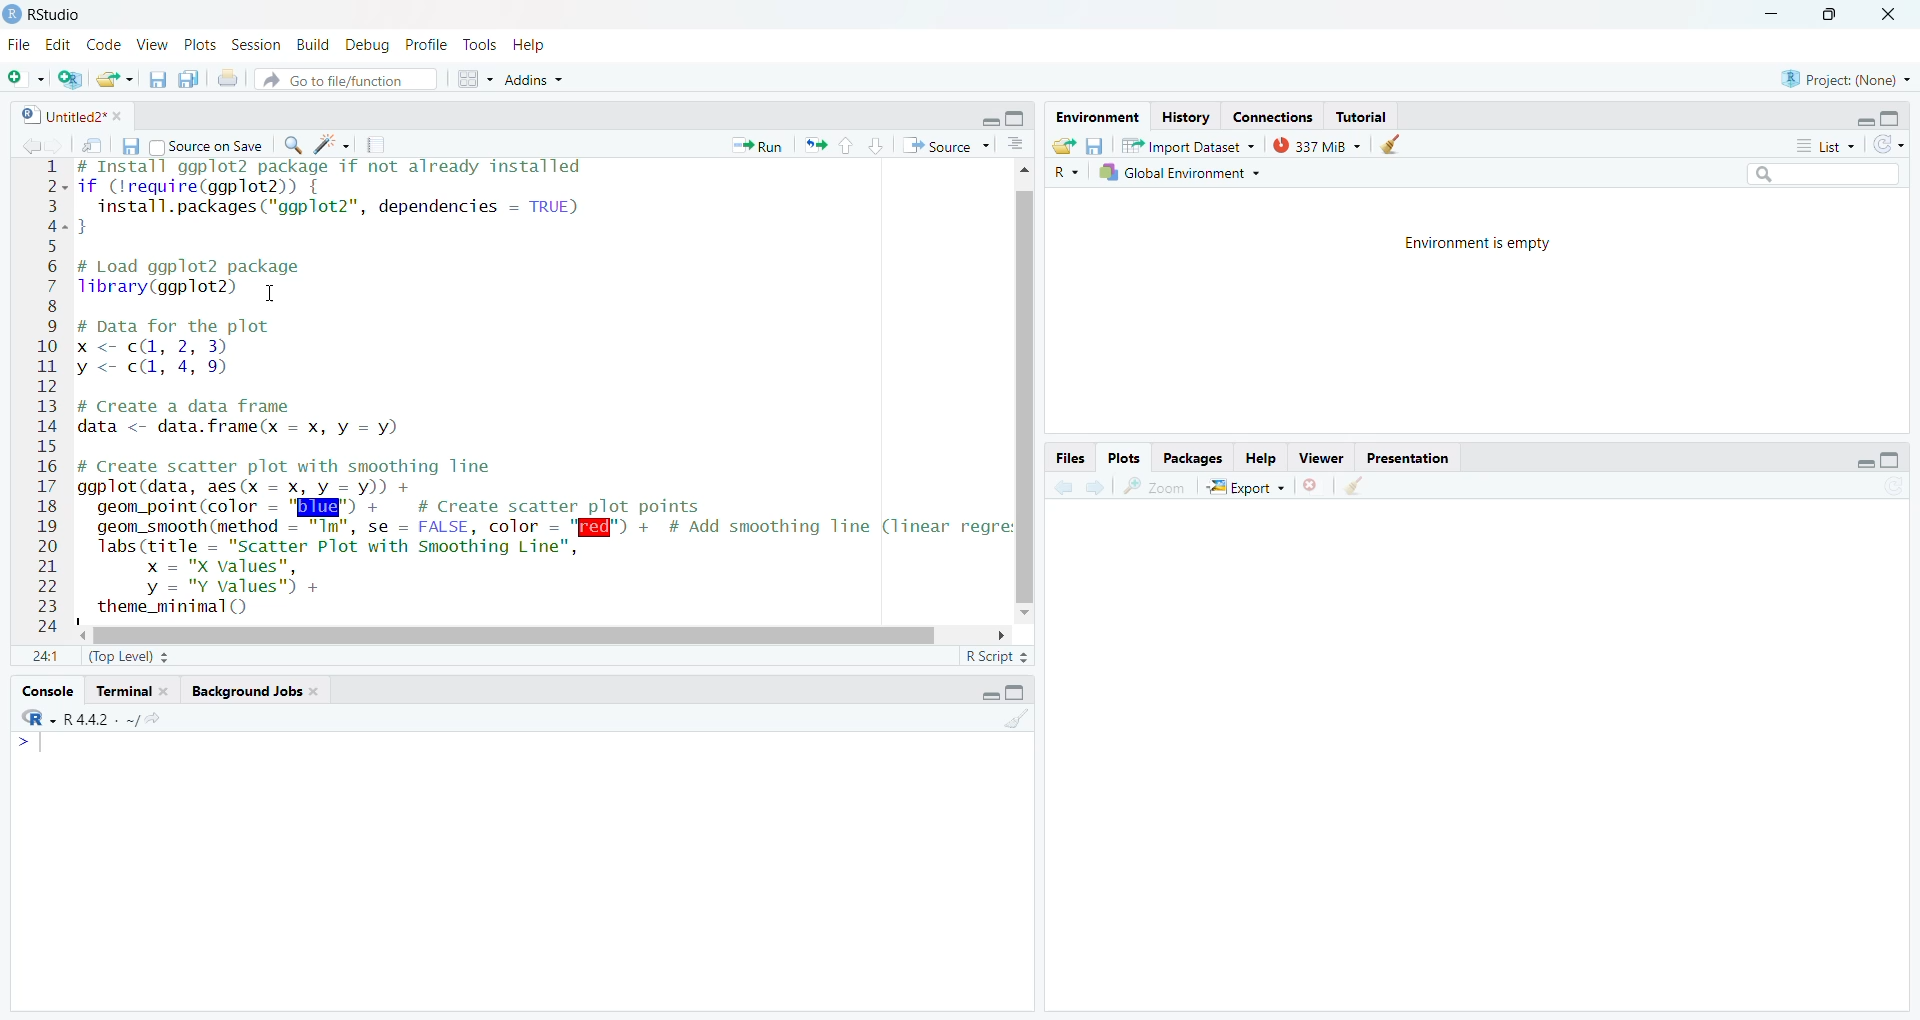  Describe the element at coordinates (1892, 144) in the screenshot. I see `refresh` at that location.